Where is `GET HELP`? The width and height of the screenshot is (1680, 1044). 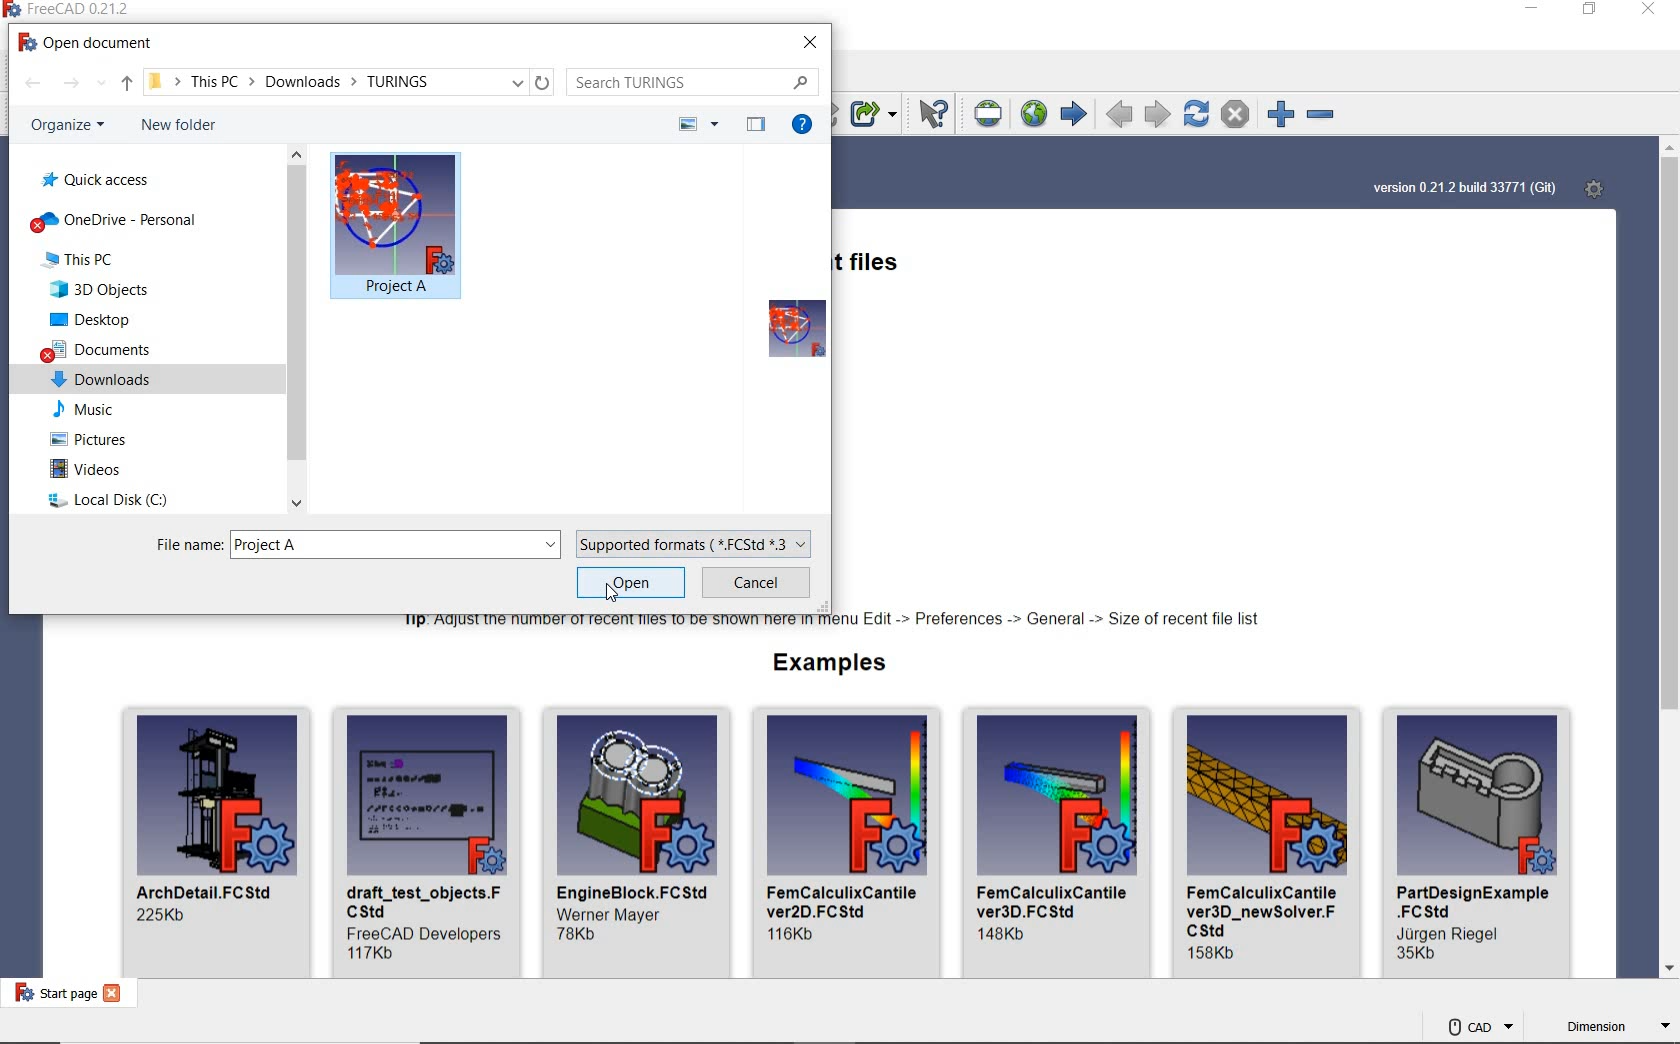
GET HELP is located at coordinates (807, 125).